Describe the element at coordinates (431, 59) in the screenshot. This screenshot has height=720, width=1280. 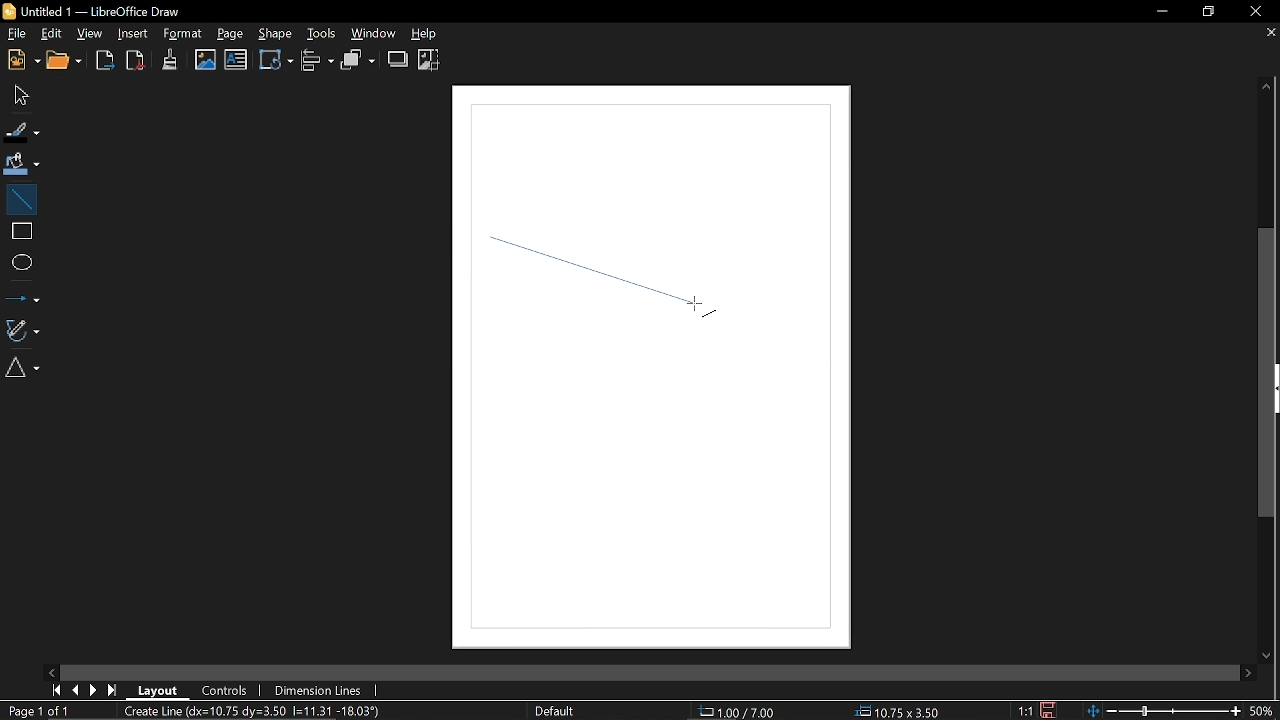
I see `Crop image` at that location.